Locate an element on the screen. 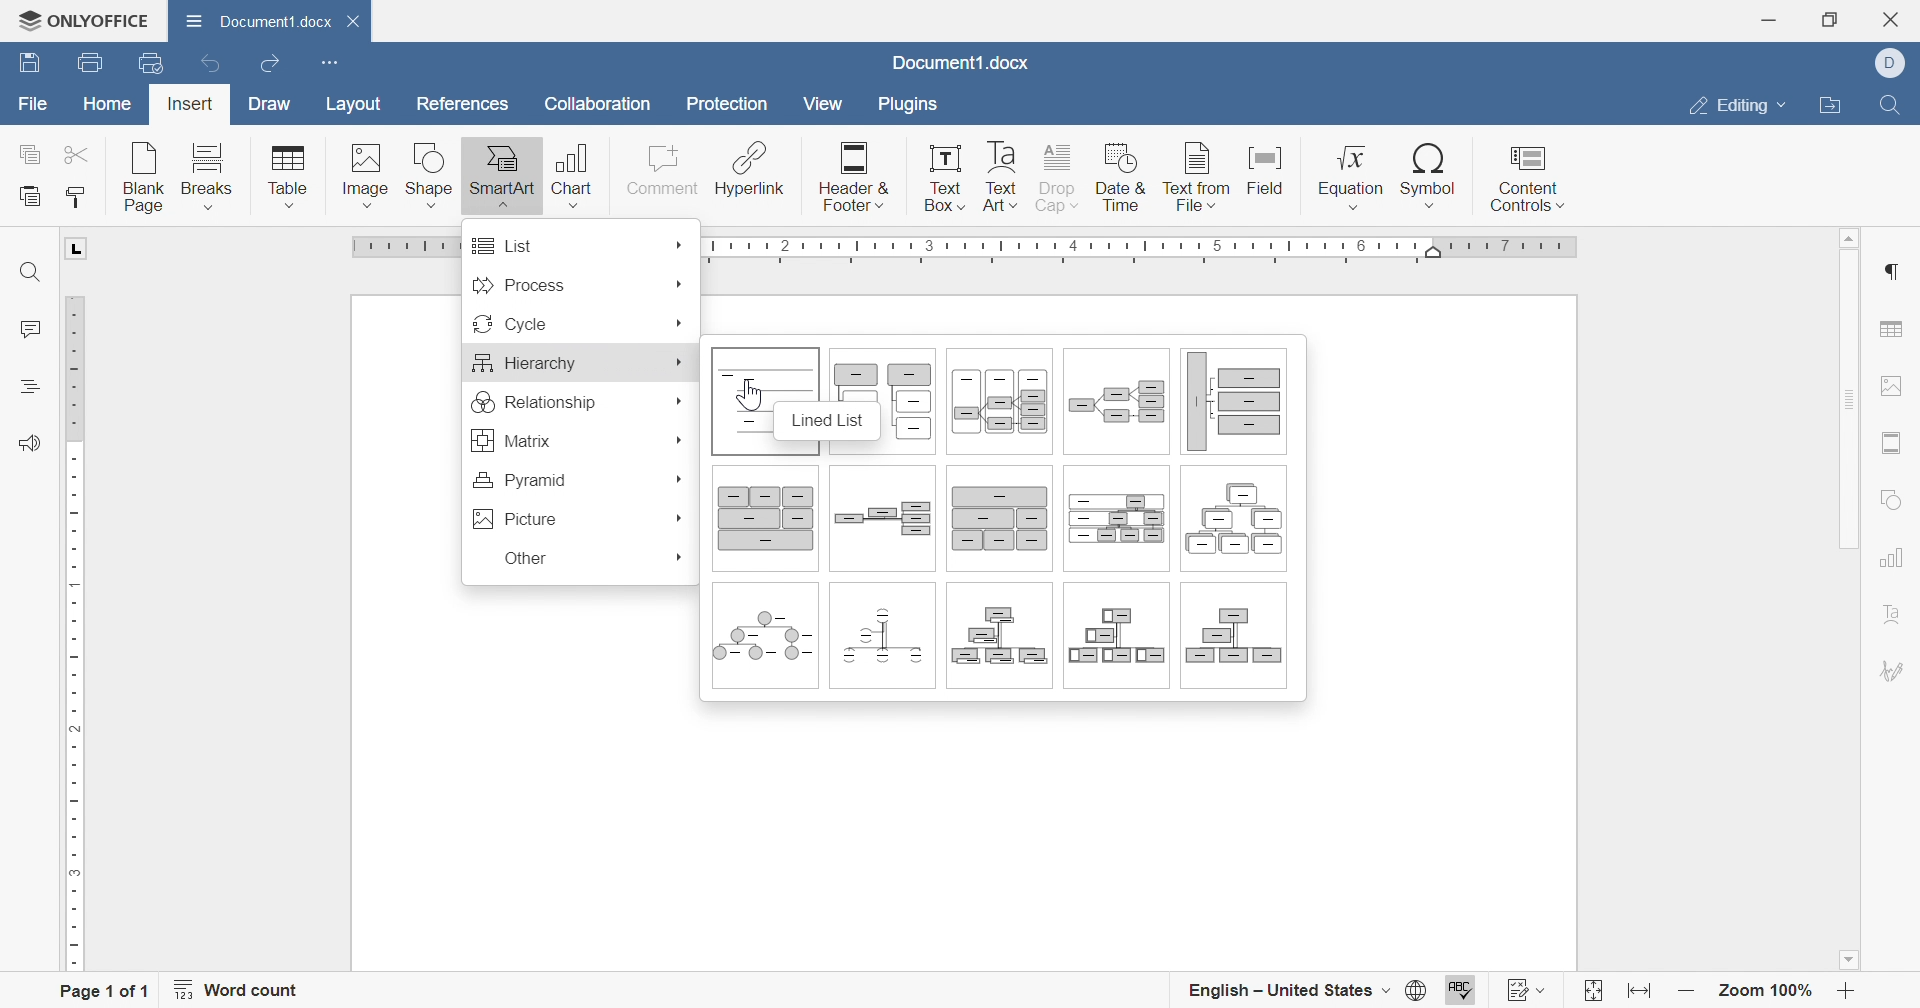 Image resolution: width=1920 pixels, height=1008 pixels. Spell checking is located at coordinates (1462, 988).